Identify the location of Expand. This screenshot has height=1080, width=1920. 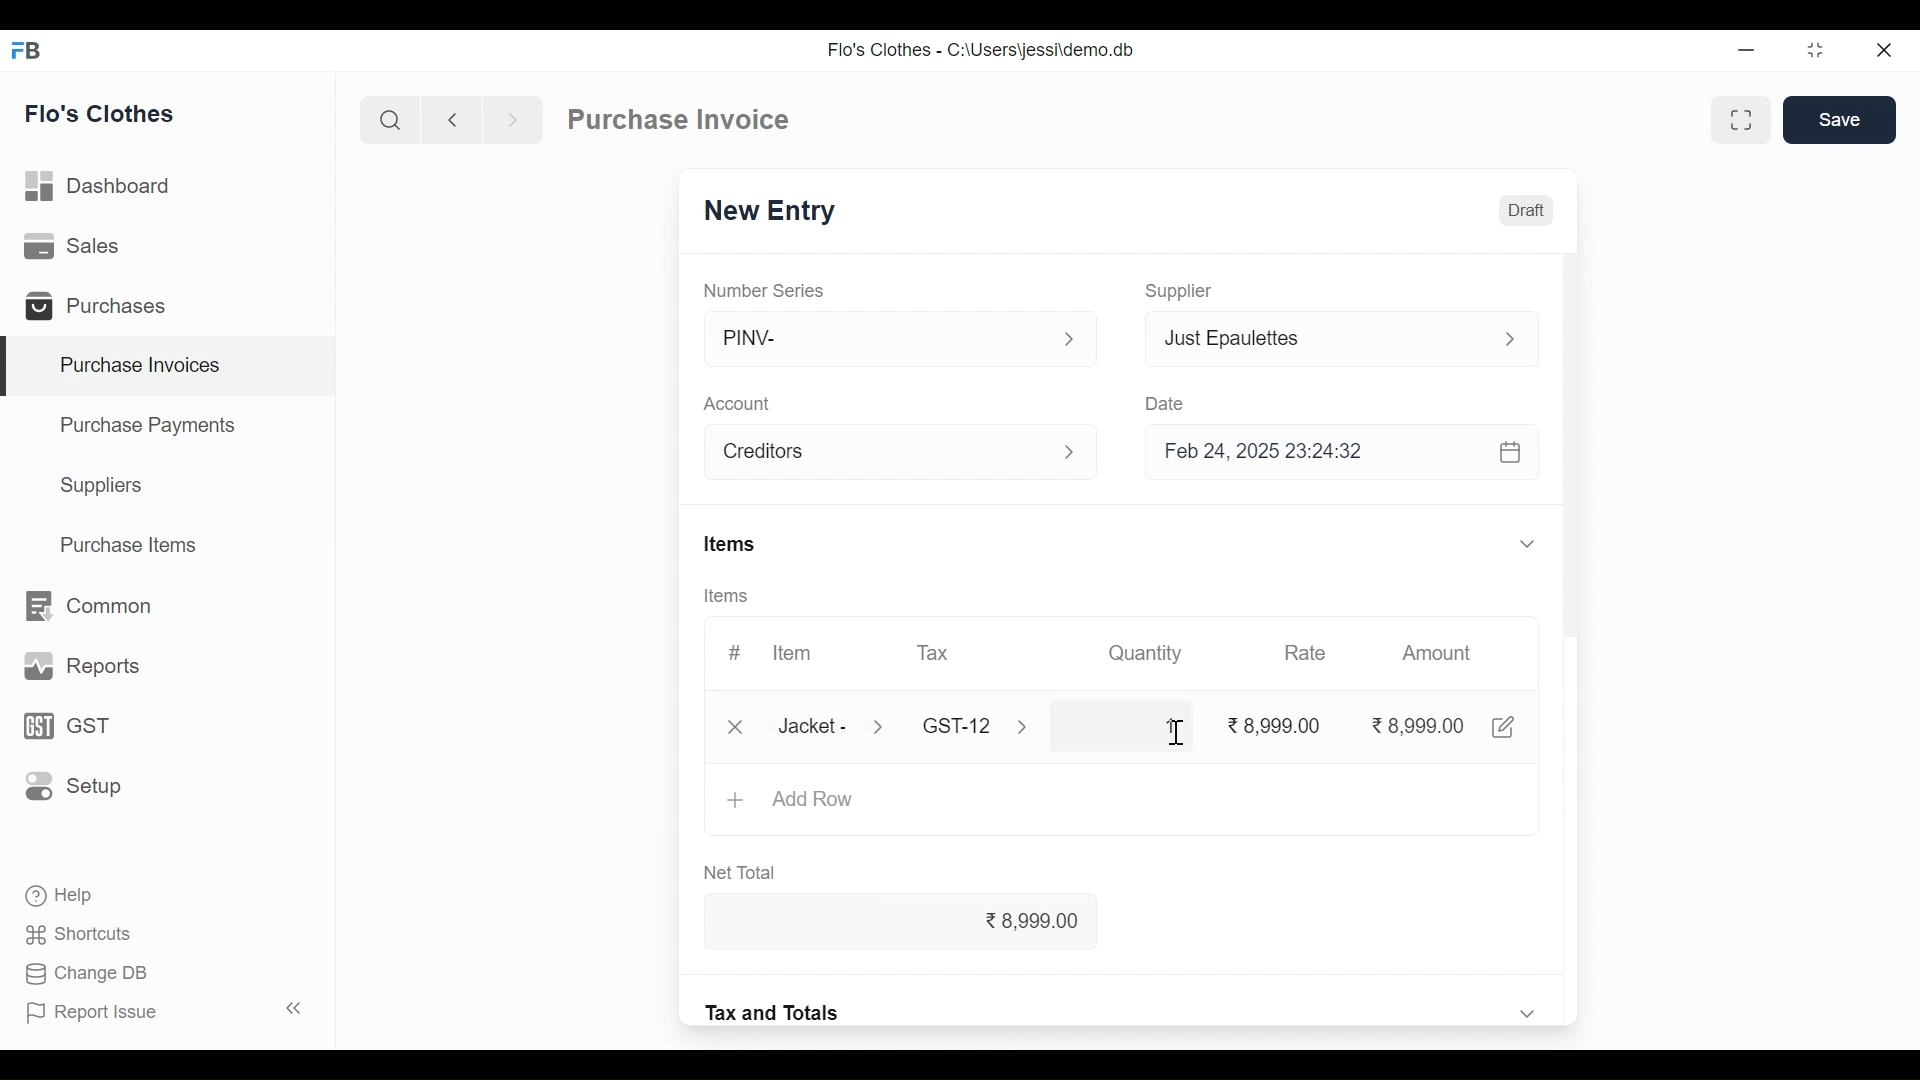
(884, 727).